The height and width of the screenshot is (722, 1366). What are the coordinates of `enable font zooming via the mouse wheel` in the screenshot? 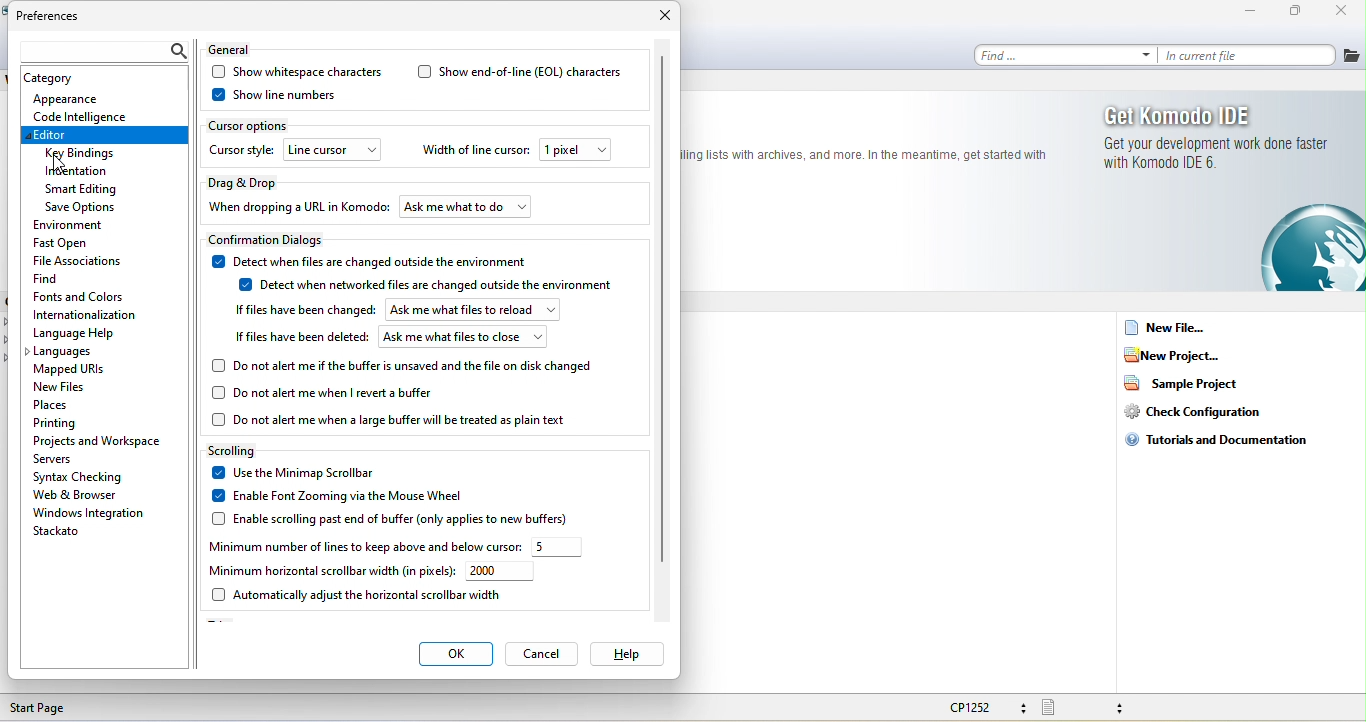 It's located at (333, 495).